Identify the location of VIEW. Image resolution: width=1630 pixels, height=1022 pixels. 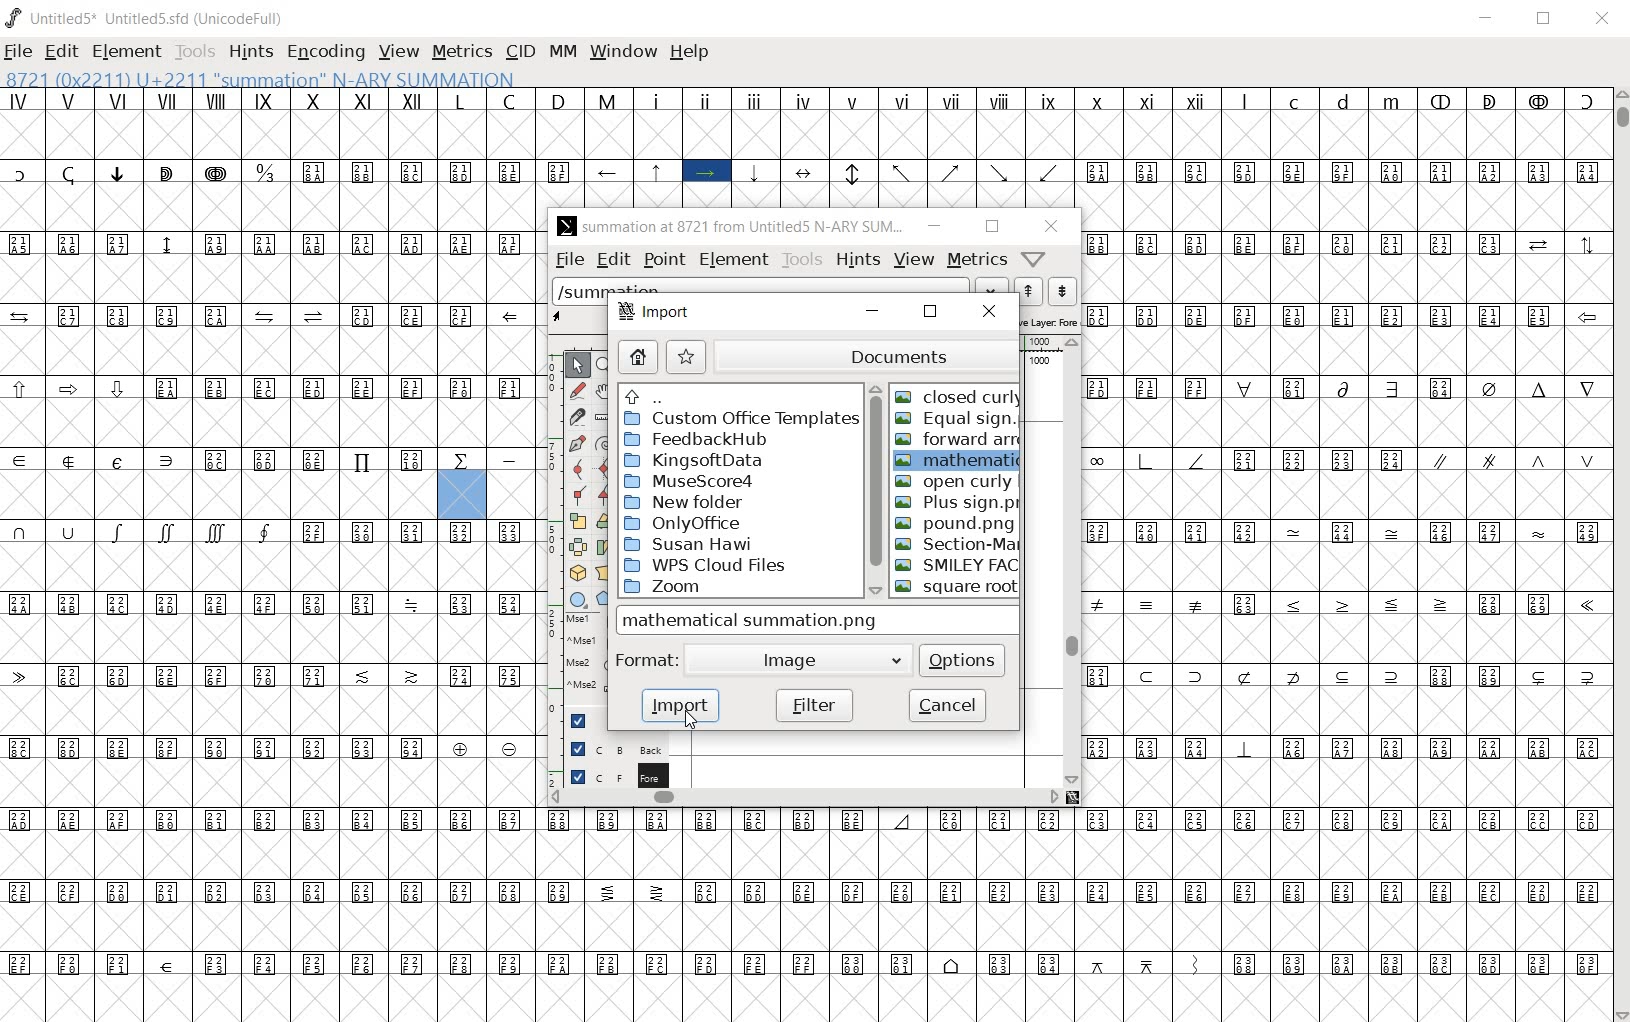
(399, 51).